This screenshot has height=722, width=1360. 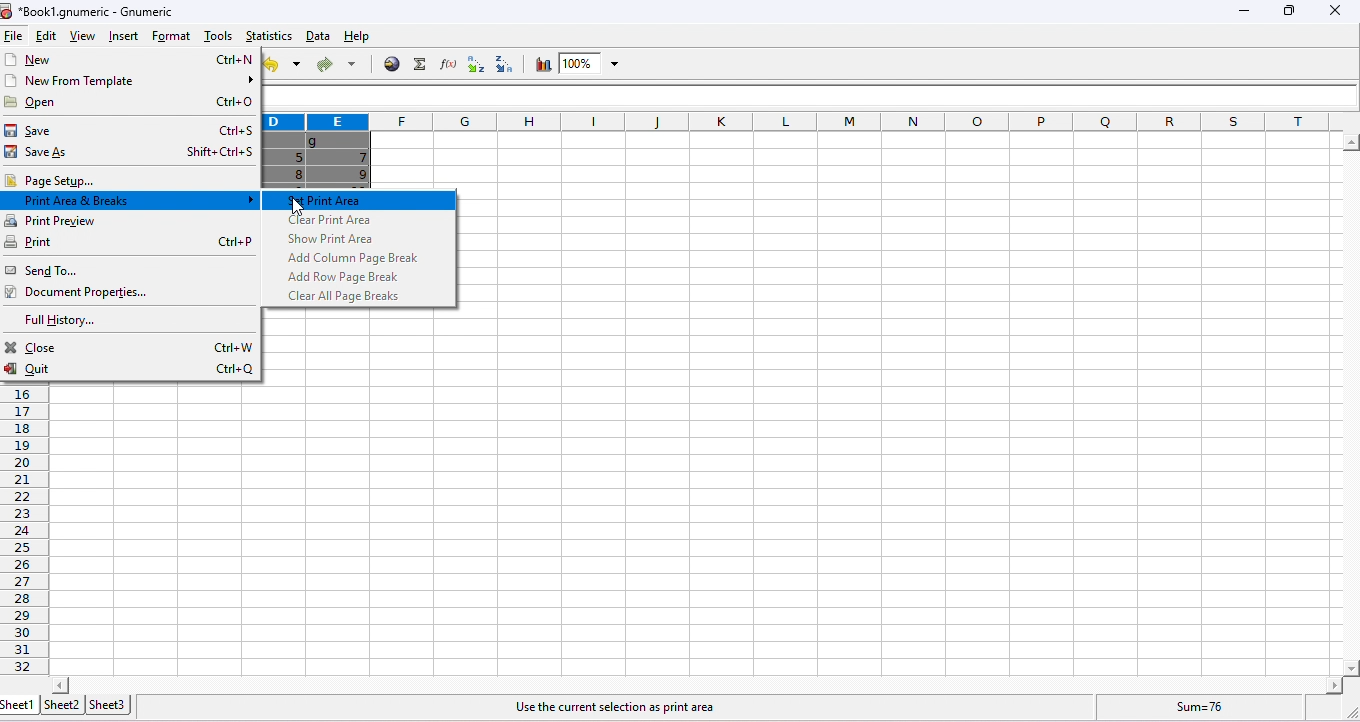 I want to click on chart, so click(x=541, y=65).